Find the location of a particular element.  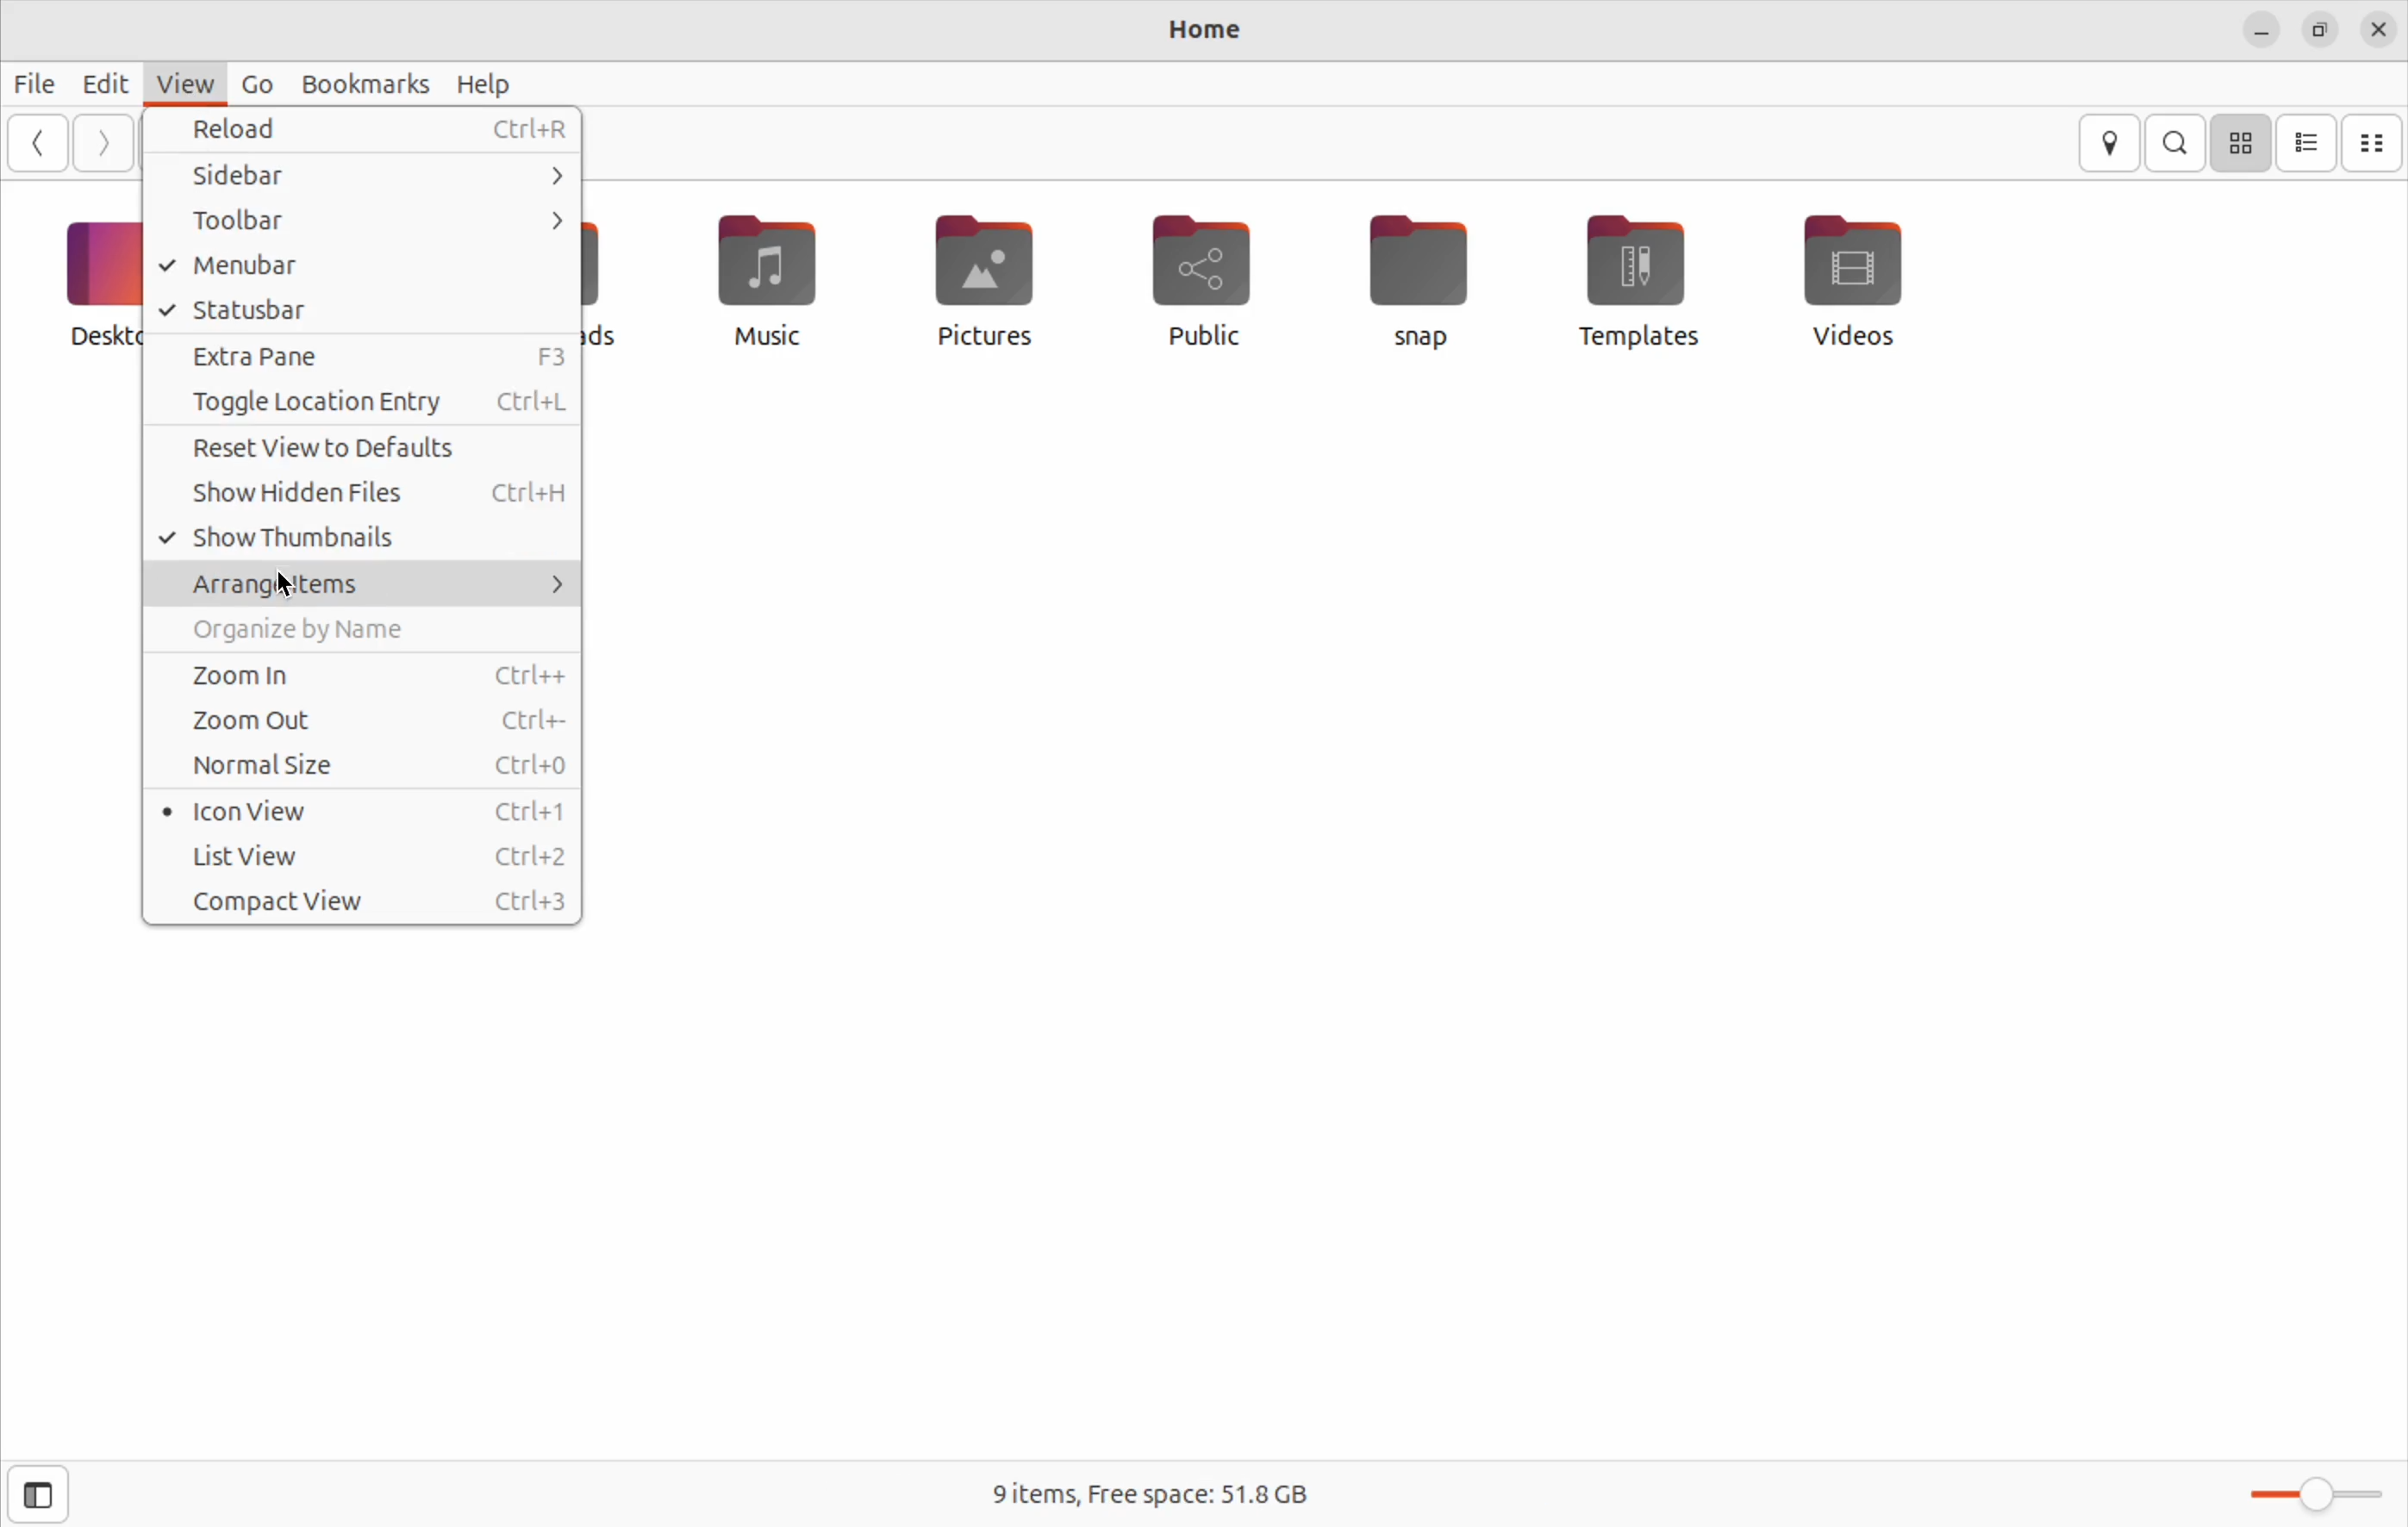

search is located at coordinates (2180, 143).